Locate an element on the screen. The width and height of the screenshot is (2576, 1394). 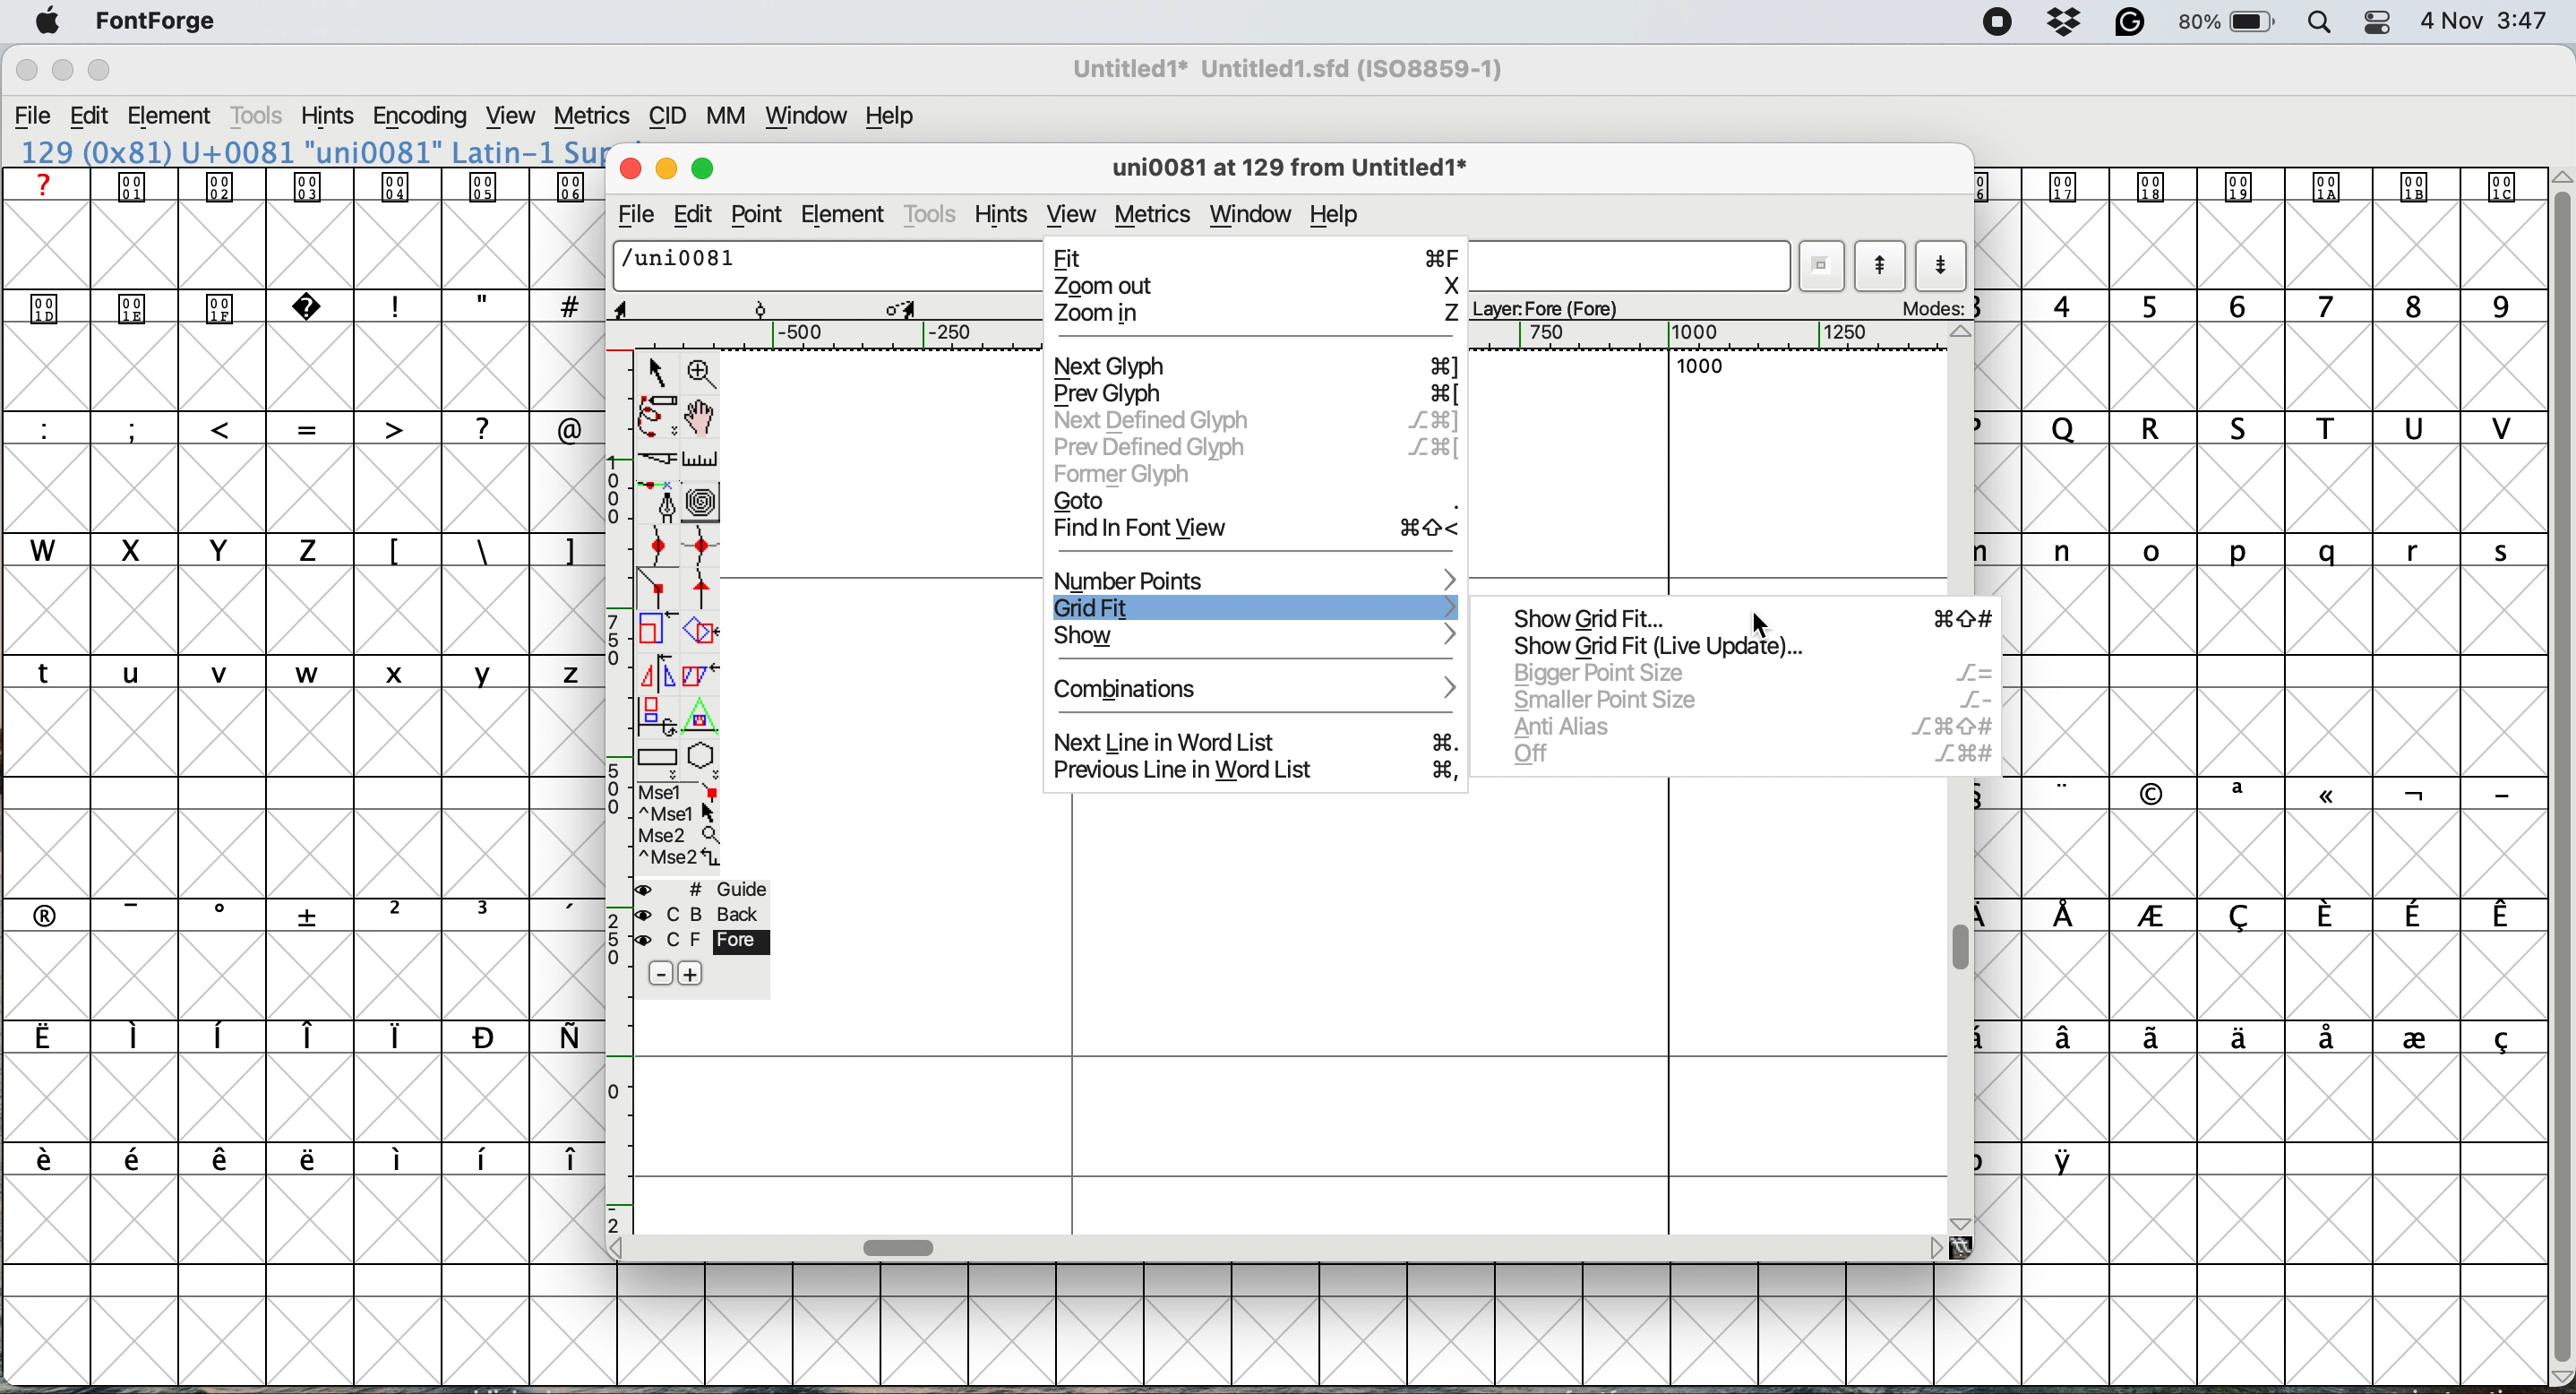
add is located at coordinates (699, 973).